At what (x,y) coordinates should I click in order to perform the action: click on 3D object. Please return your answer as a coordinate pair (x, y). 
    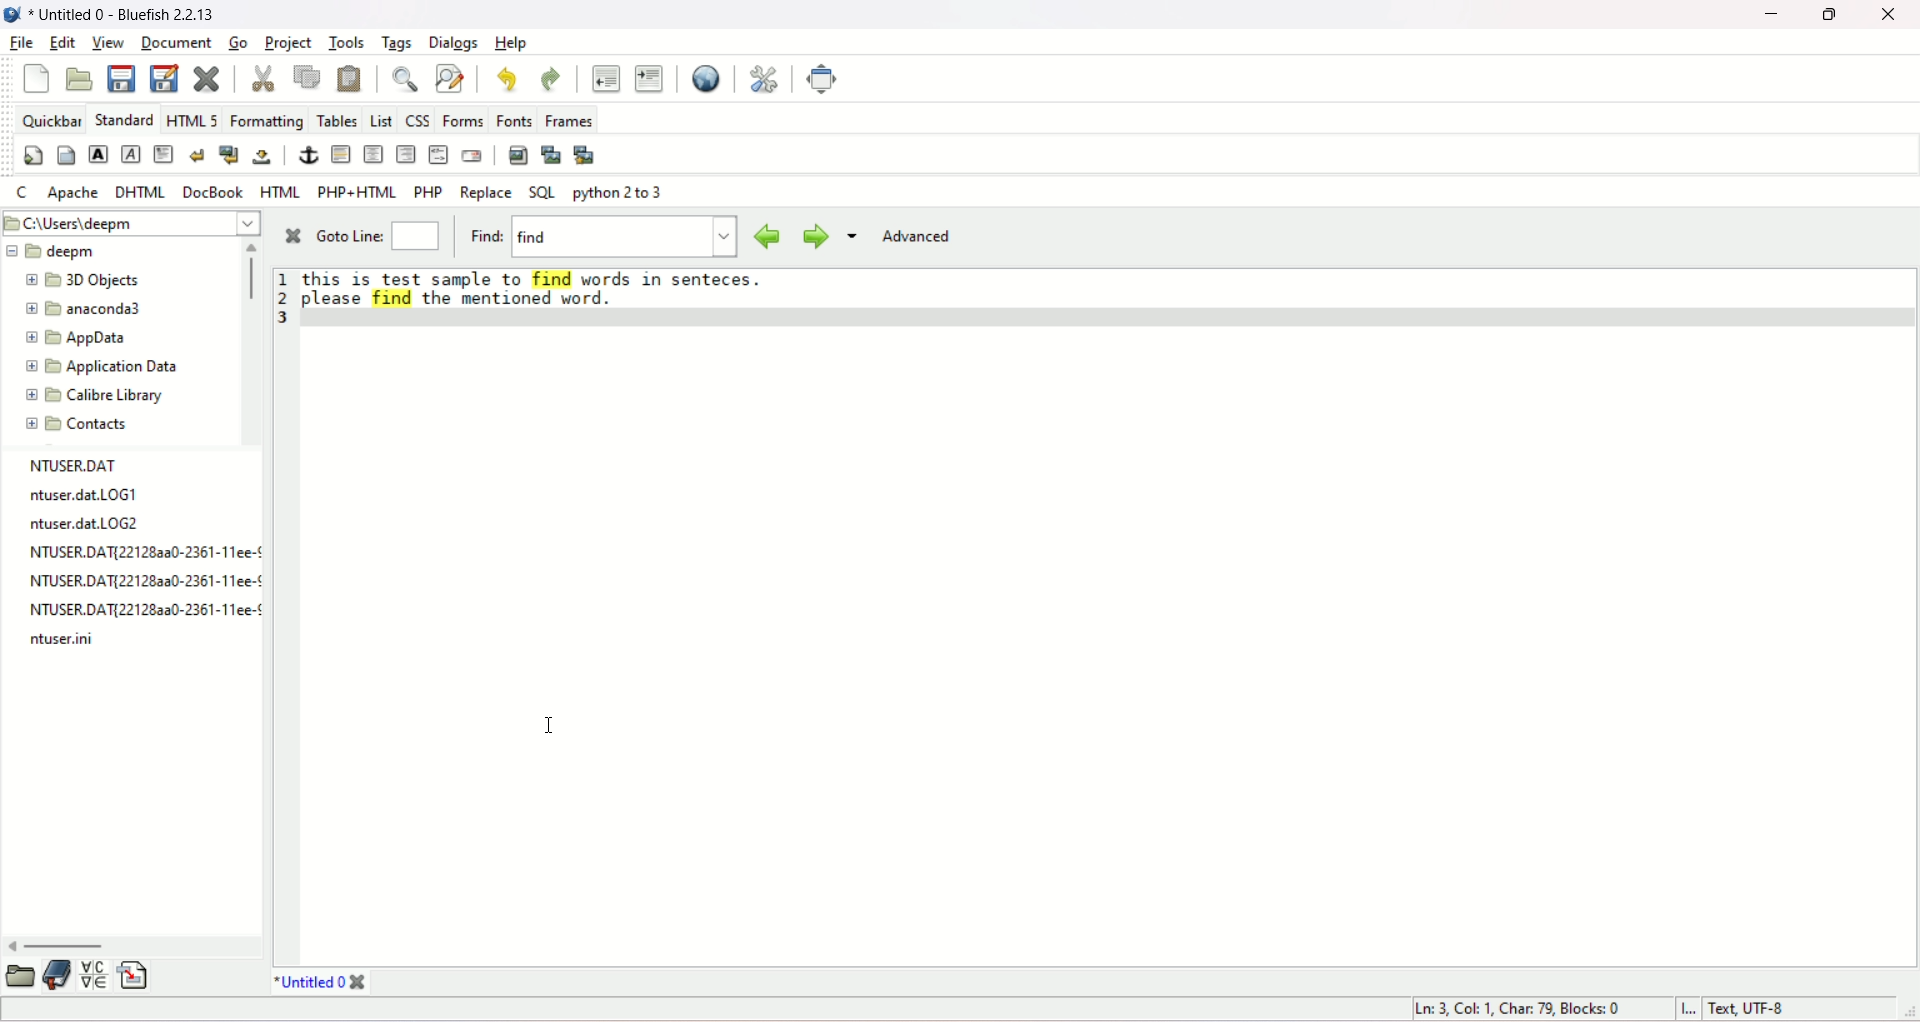
    Looking at the image, I should click on (81, 277).